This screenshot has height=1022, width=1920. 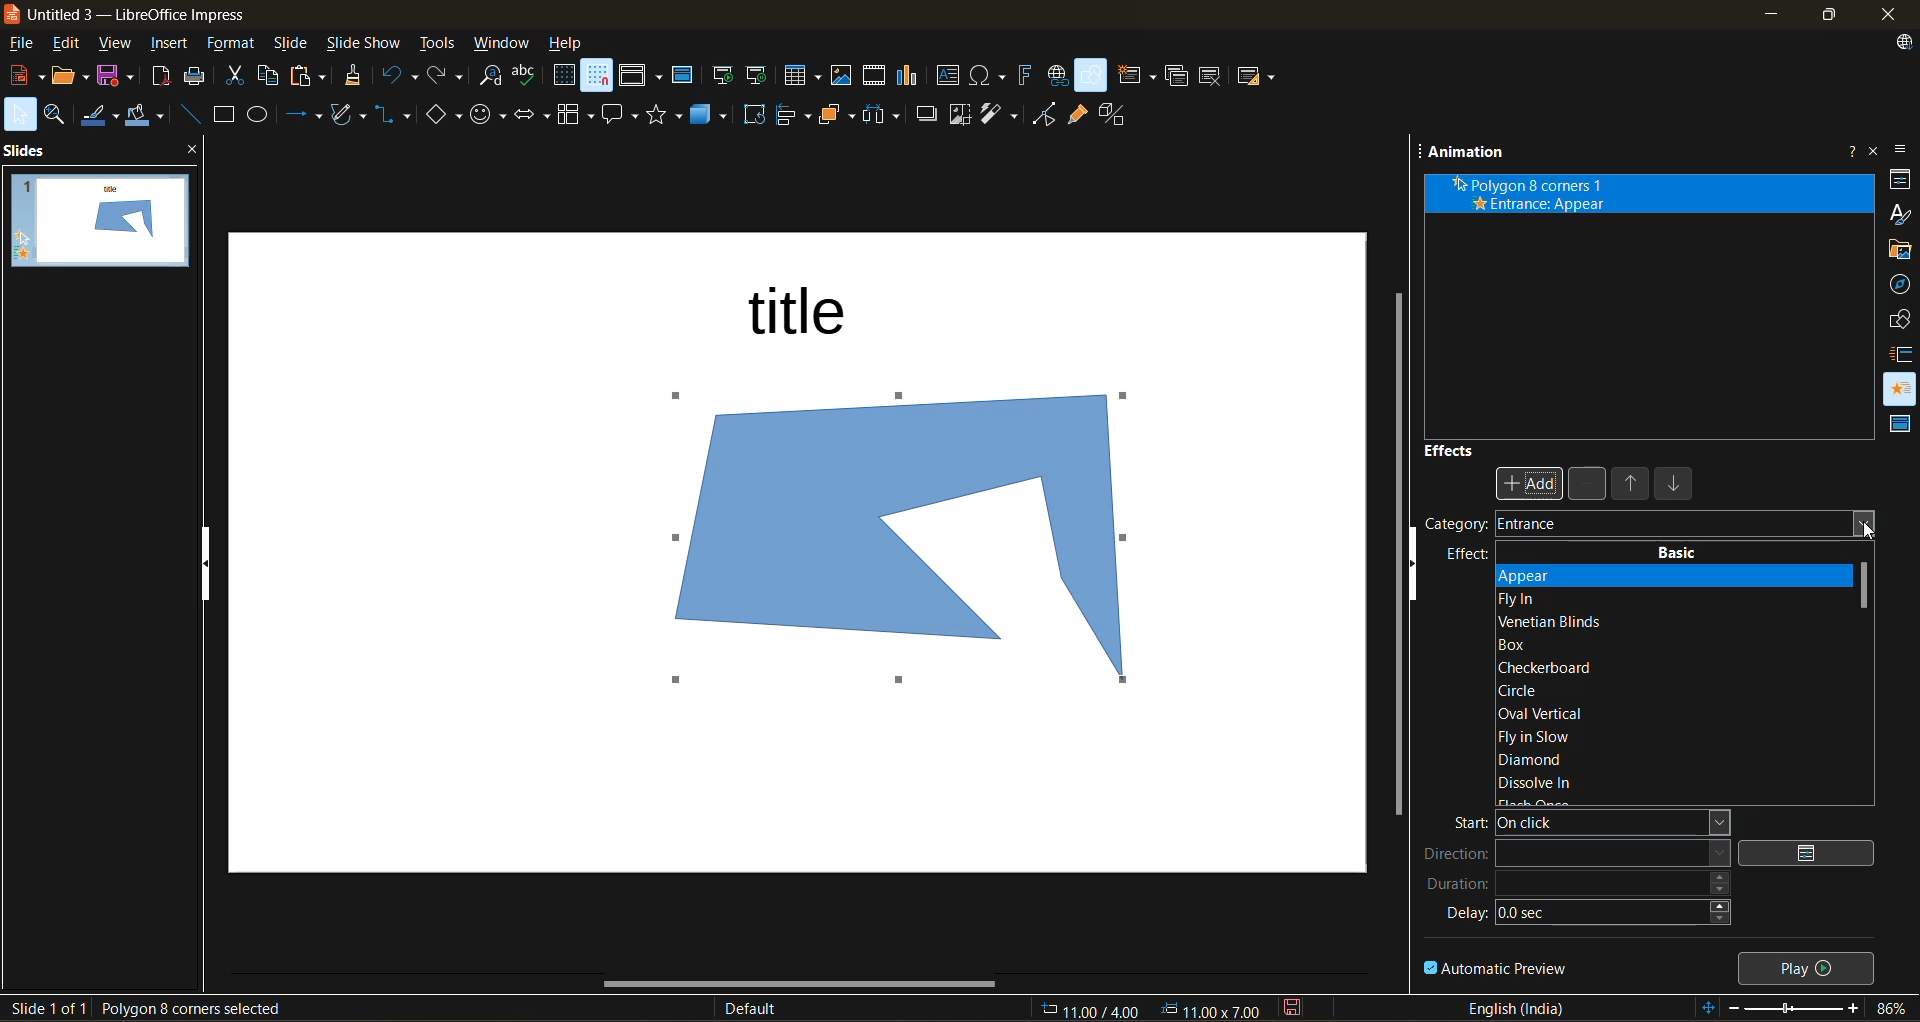 What do you see at coordinates (31, 150) in the screenshot?
I see `slides` at bounding box center [31, 150].